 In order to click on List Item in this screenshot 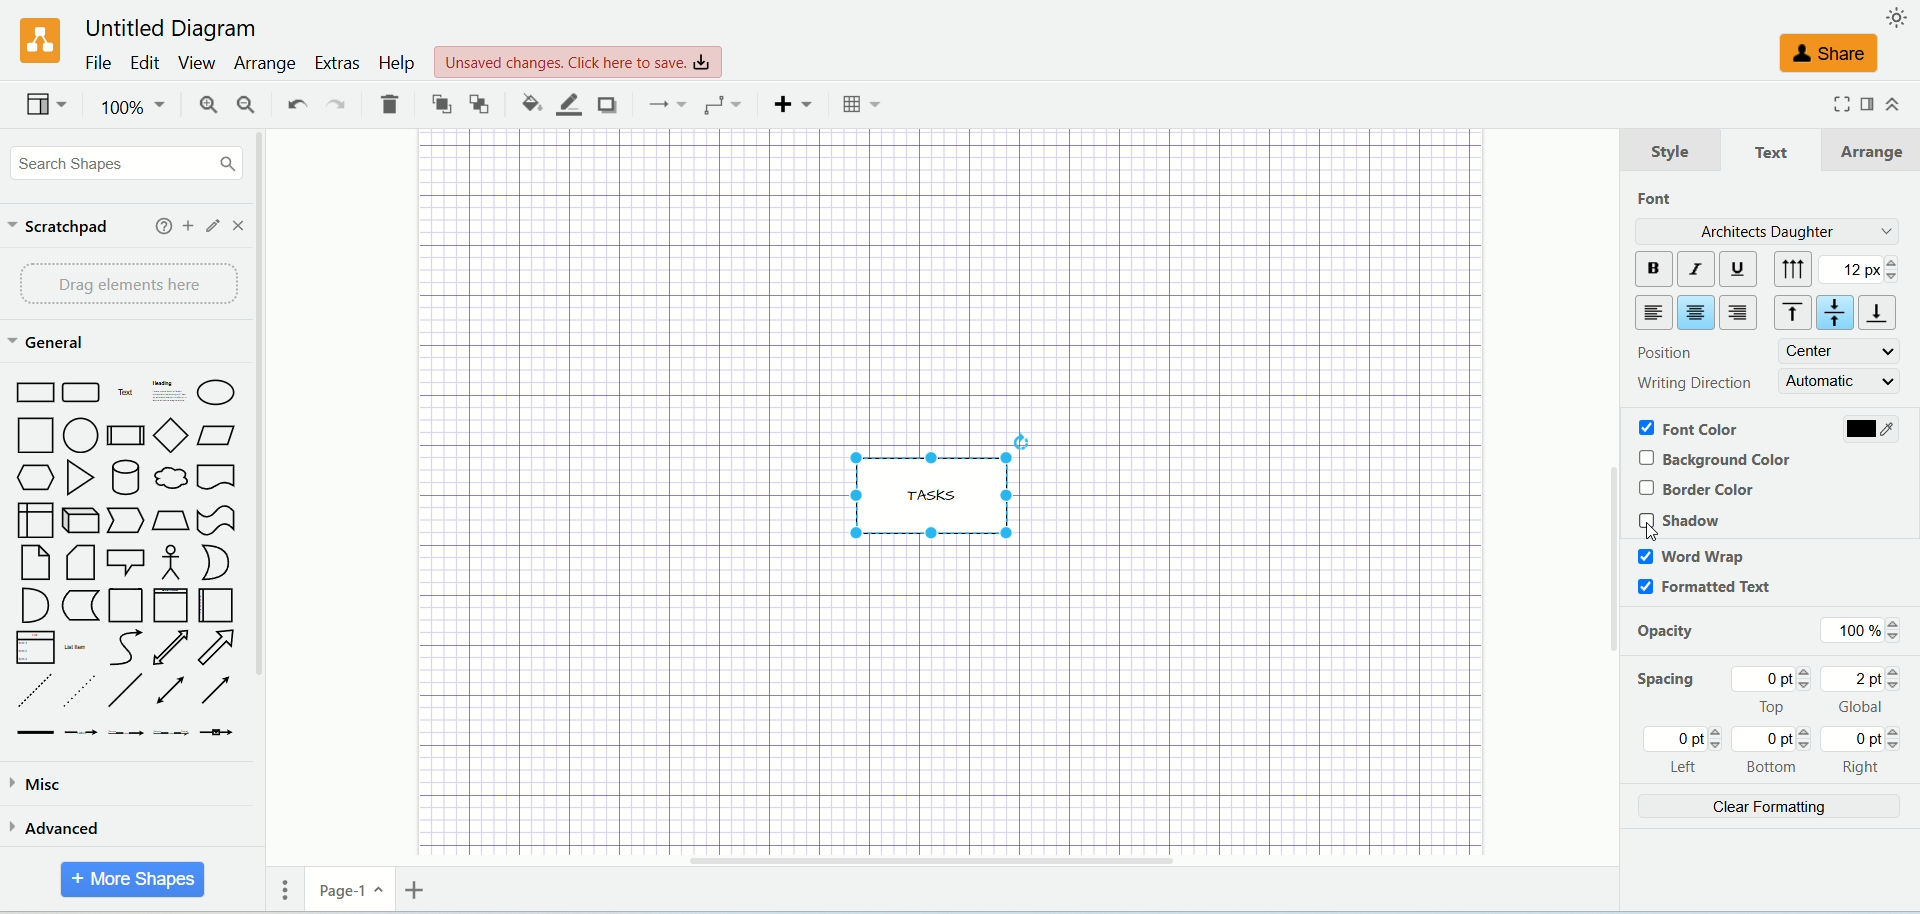, I will do `click(74, 645)`.